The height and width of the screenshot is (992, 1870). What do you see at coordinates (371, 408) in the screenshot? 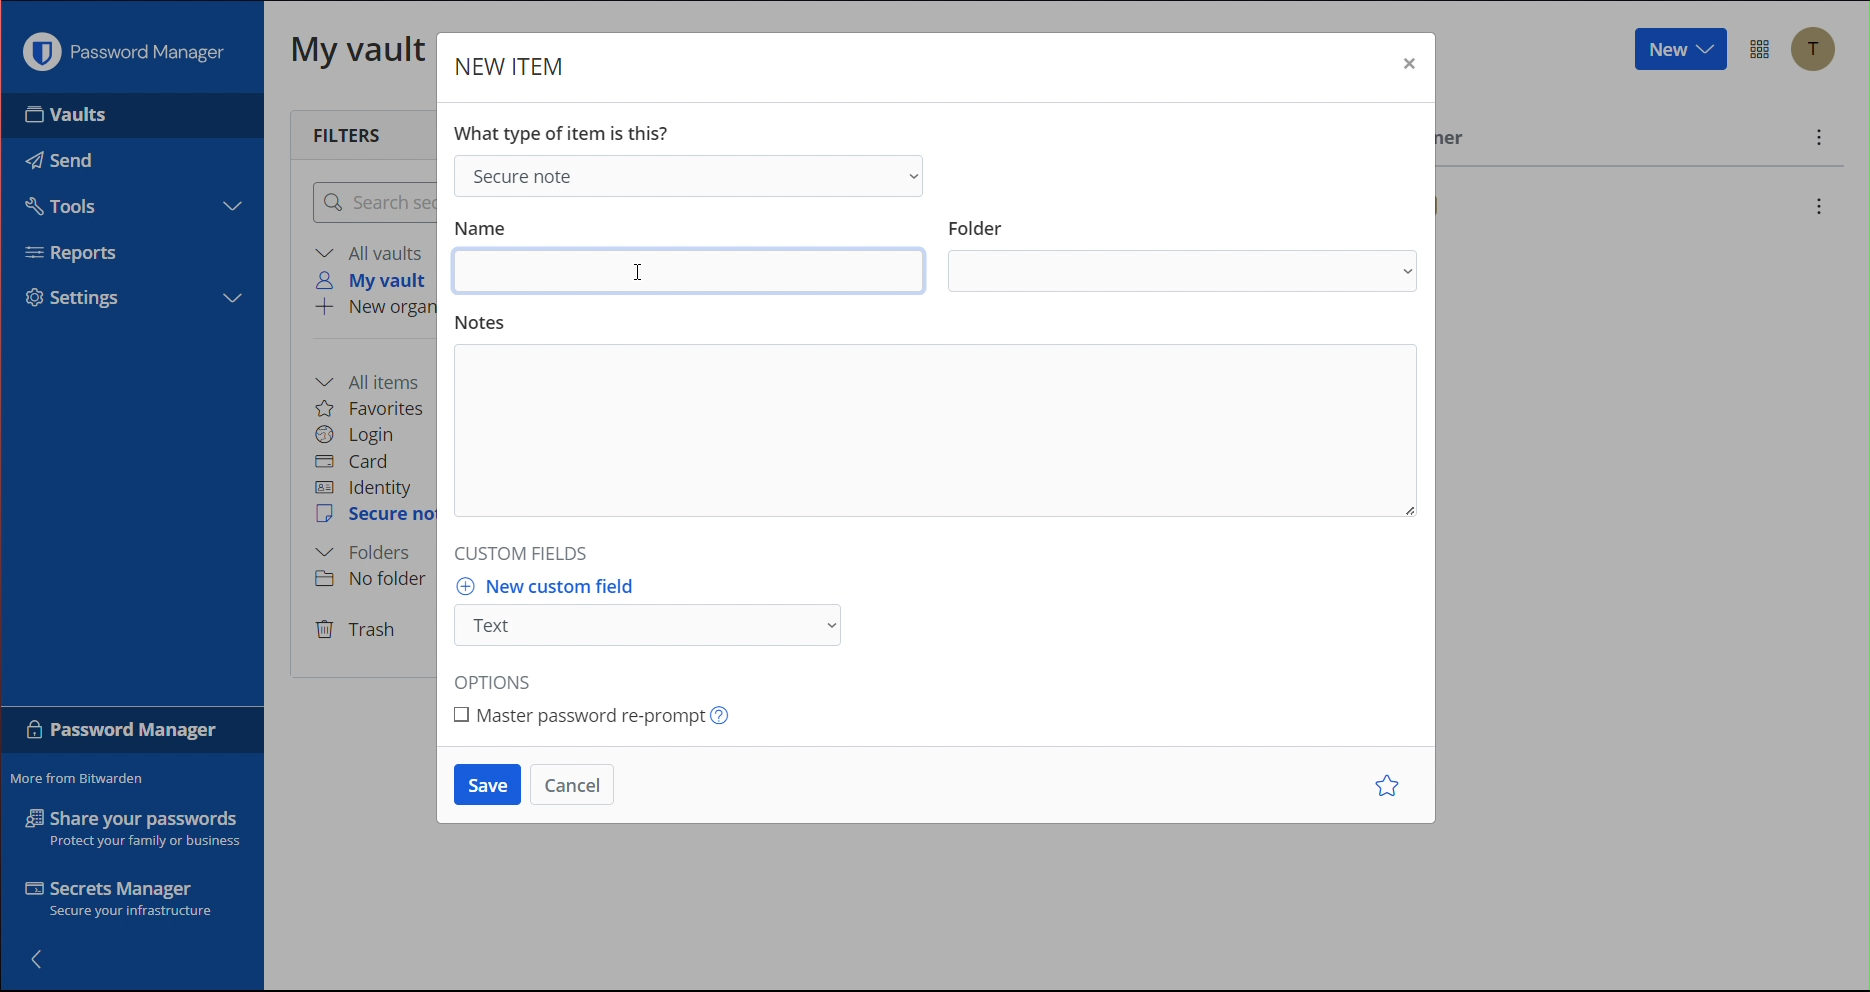
I see `Favorites` at bounding box center [371, 408].